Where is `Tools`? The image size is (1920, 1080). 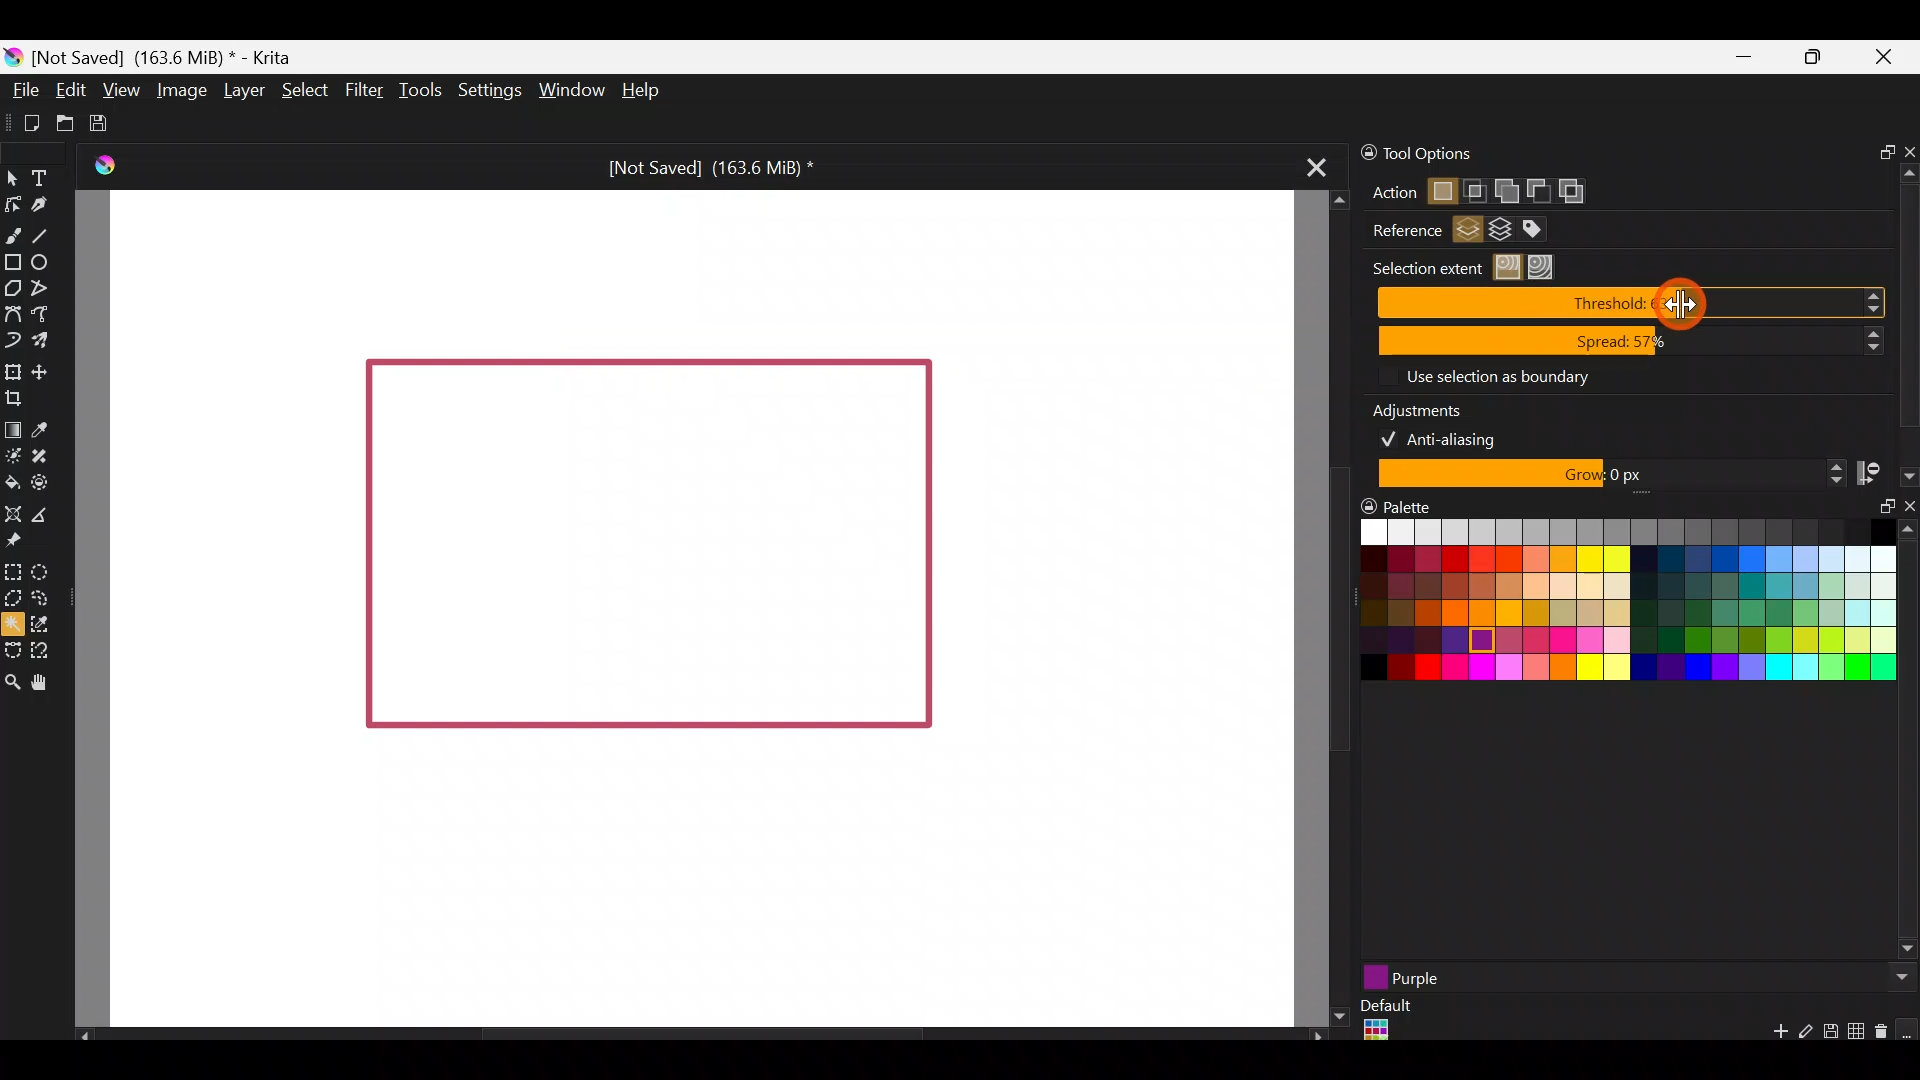
Tools is located at coordinates (416, 93).